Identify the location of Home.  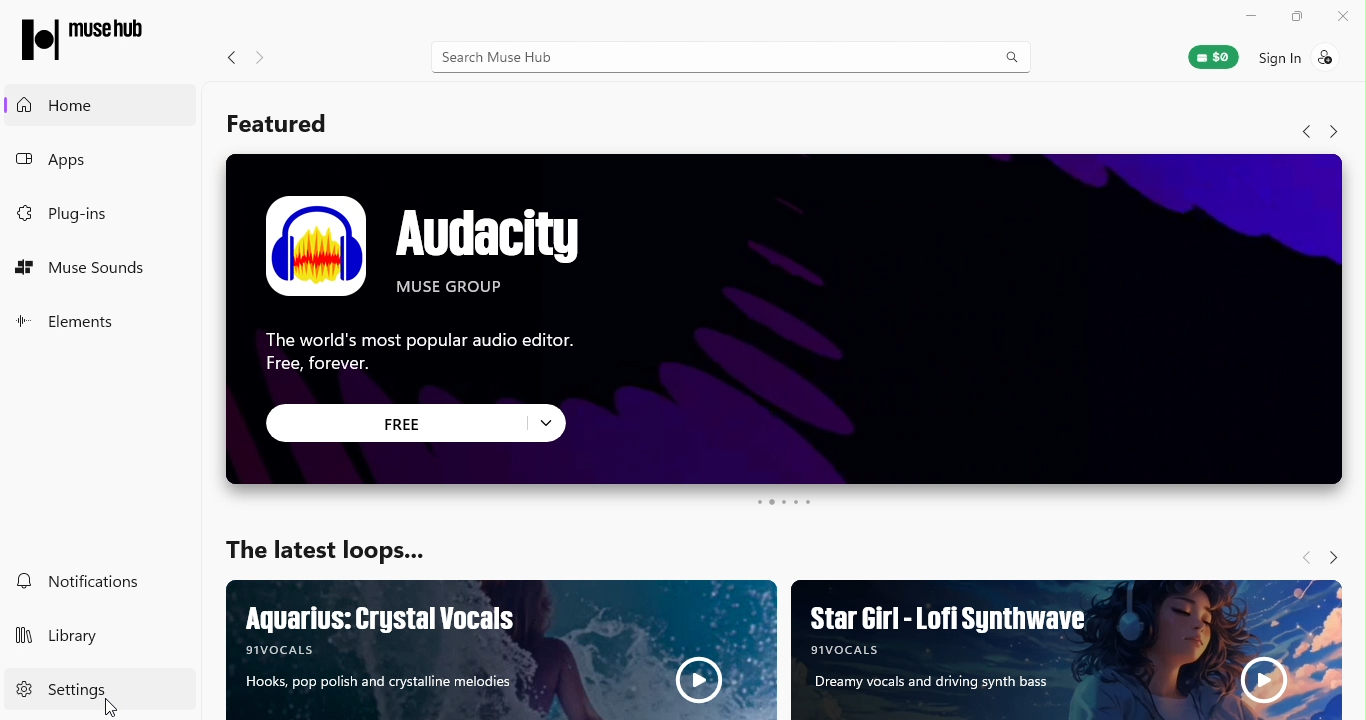
(100, 103).